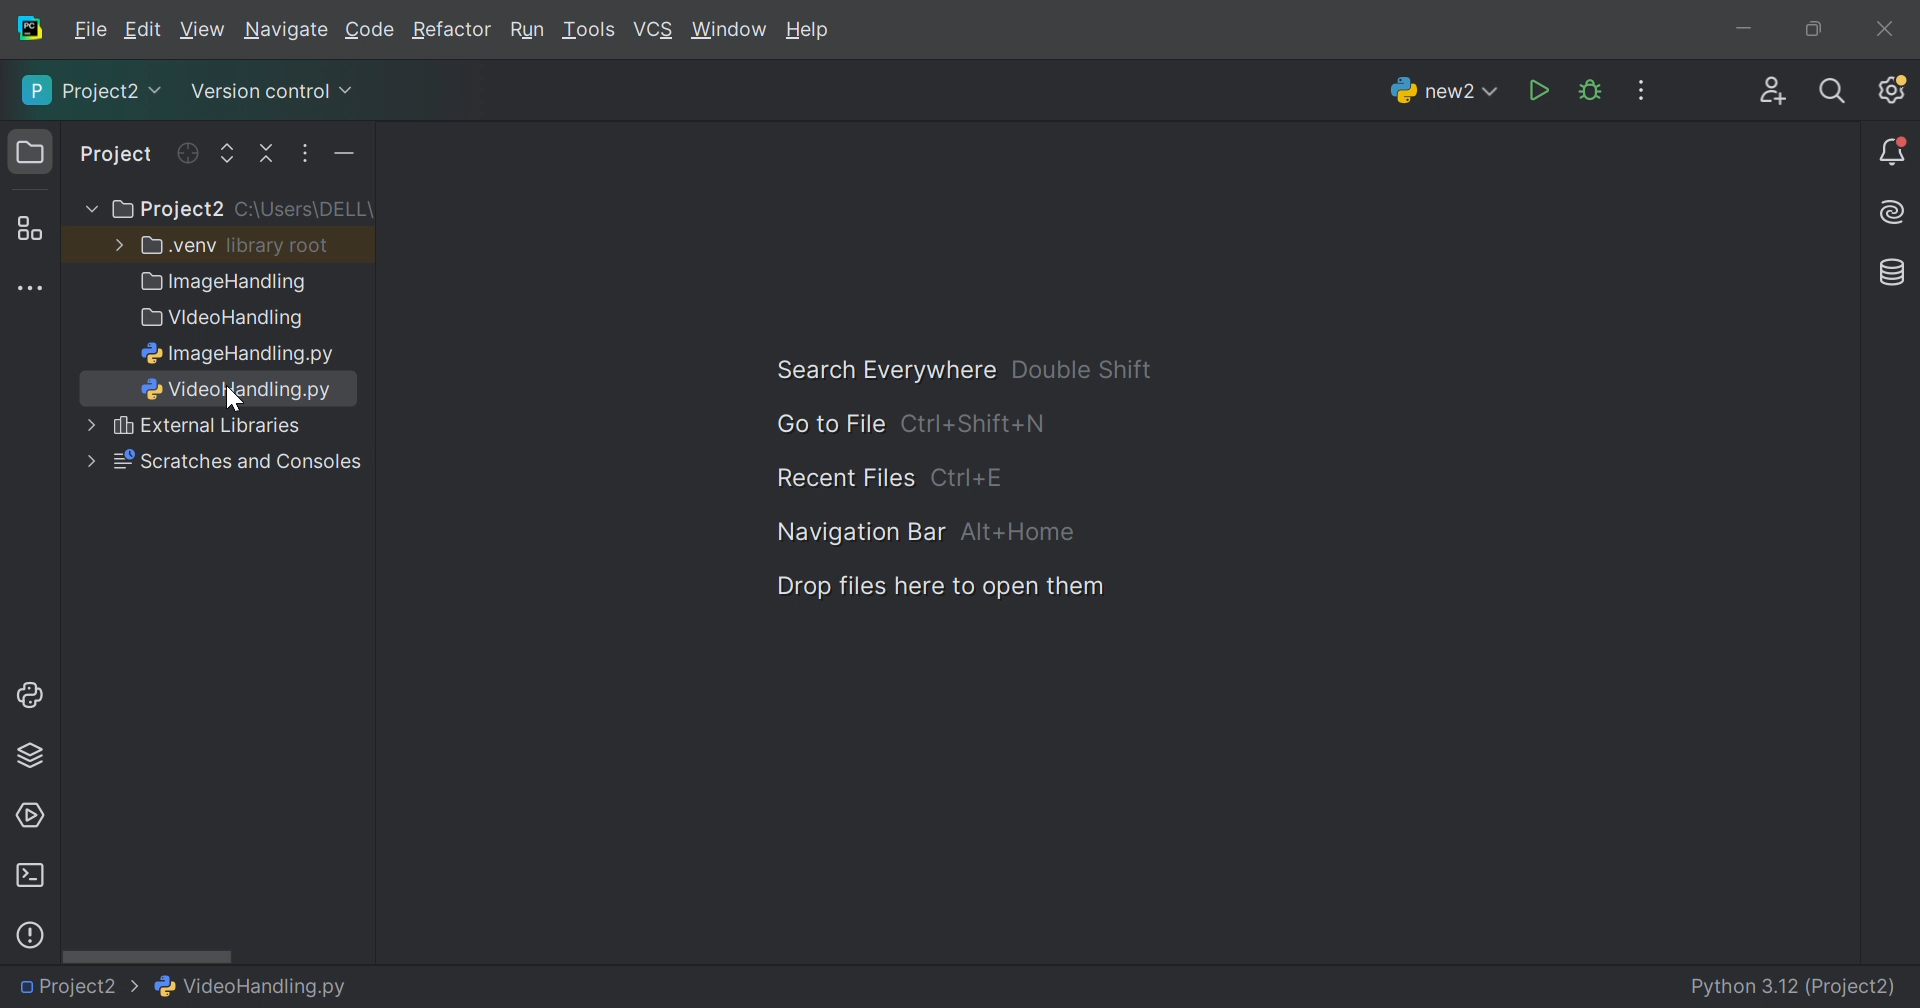  What do you see at coordinates (655, 30) in the screenshot?
I see `VCS` at bounding box center [655, 30].